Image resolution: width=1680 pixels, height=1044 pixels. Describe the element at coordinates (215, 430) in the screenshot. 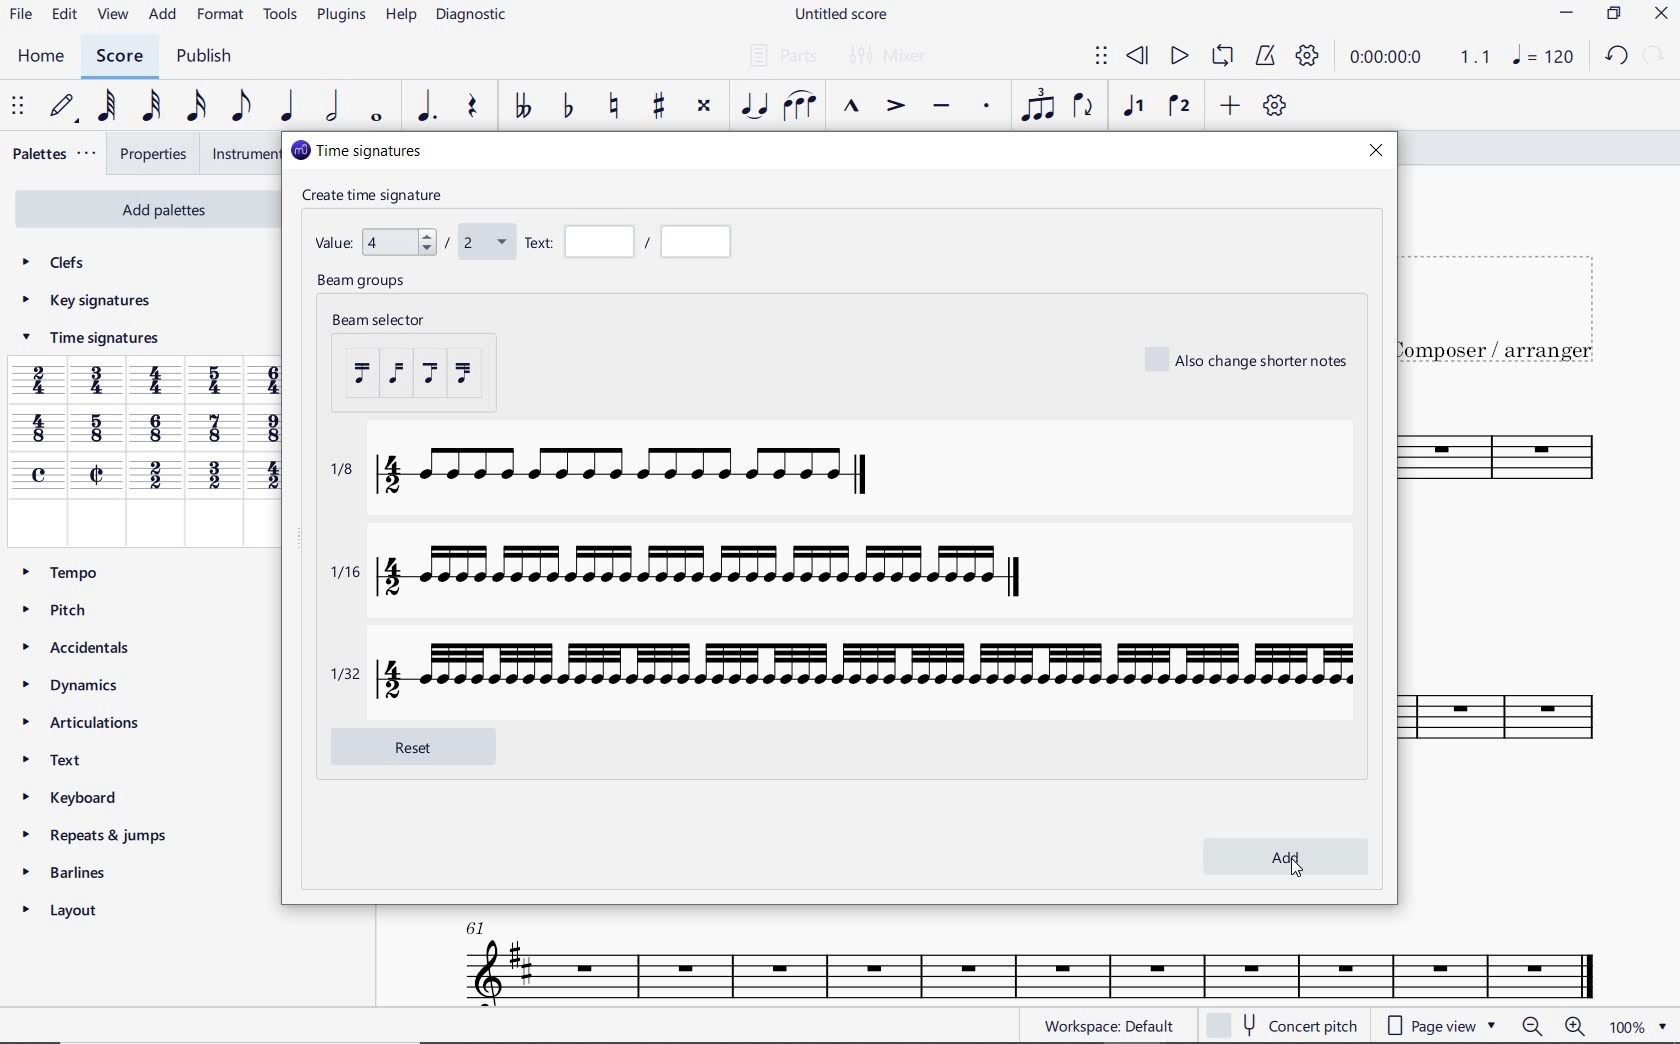

I see `7/8` at that location.